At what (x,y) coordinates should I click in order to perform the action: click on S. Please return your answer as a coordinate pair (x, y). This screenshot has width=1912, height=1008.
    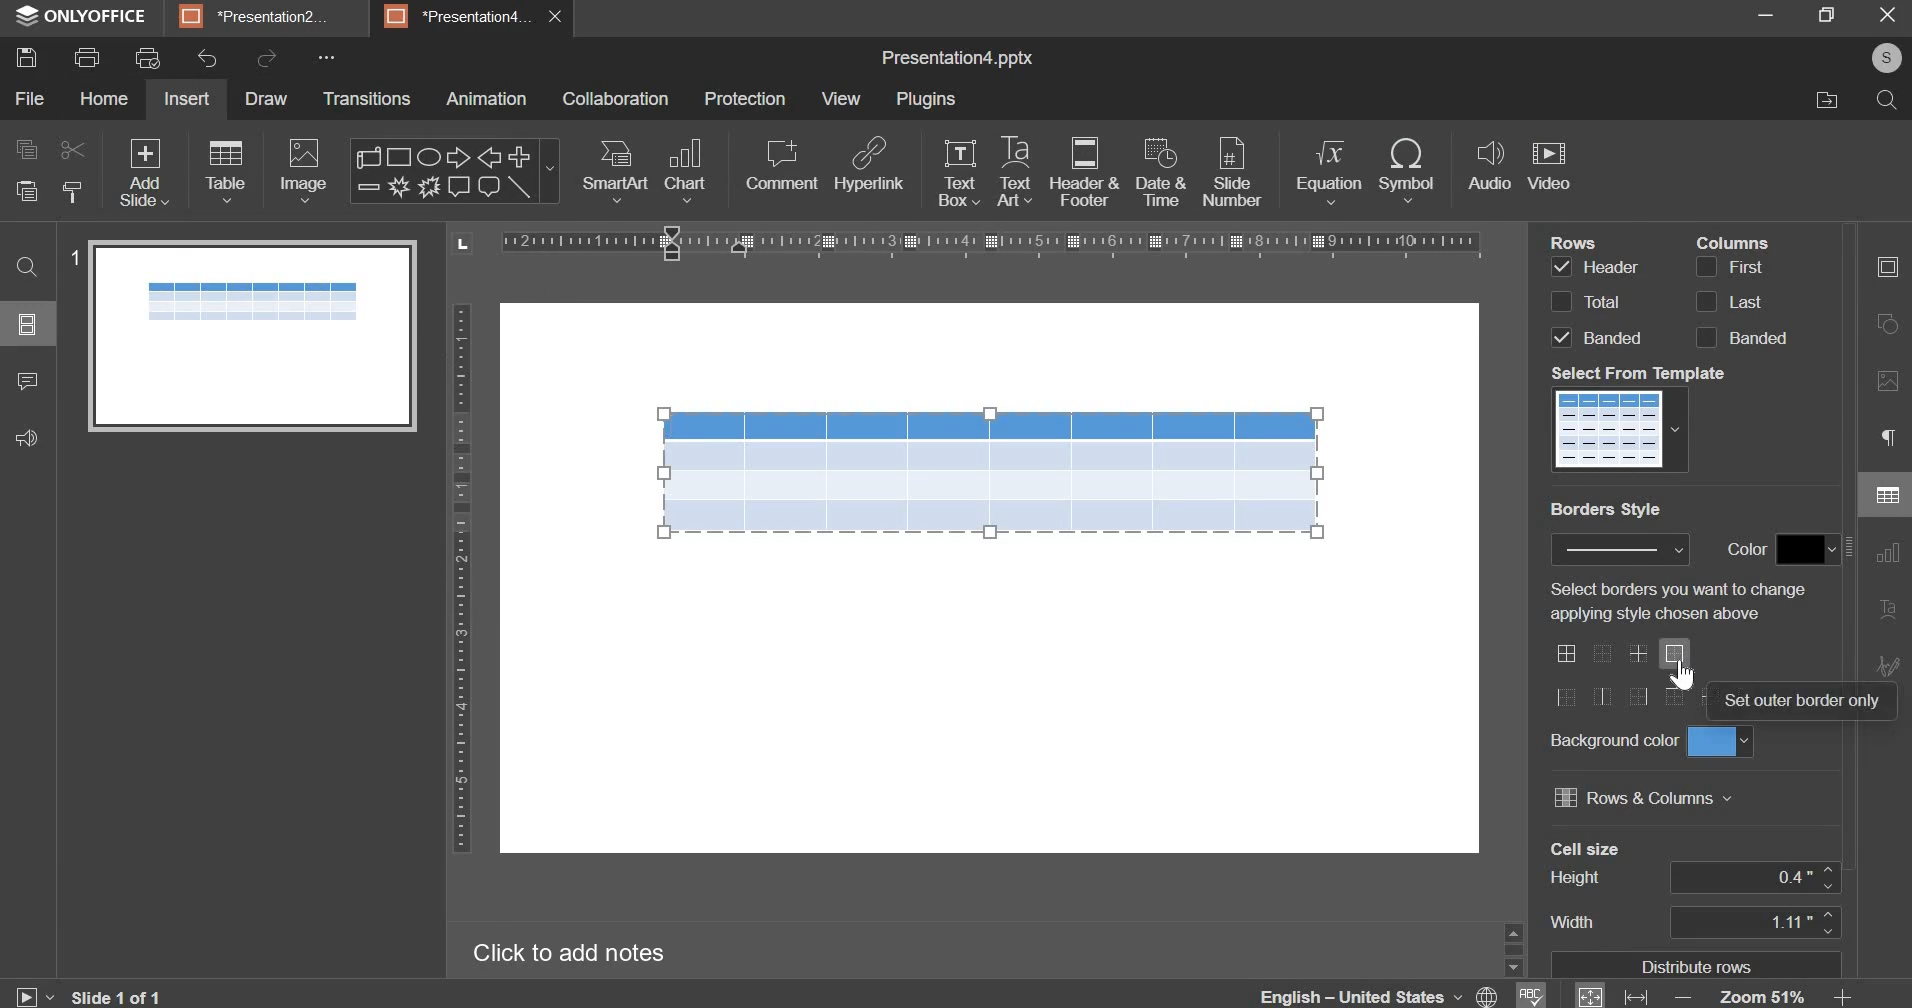
    Looking at the image, I should click on (1886, 60).